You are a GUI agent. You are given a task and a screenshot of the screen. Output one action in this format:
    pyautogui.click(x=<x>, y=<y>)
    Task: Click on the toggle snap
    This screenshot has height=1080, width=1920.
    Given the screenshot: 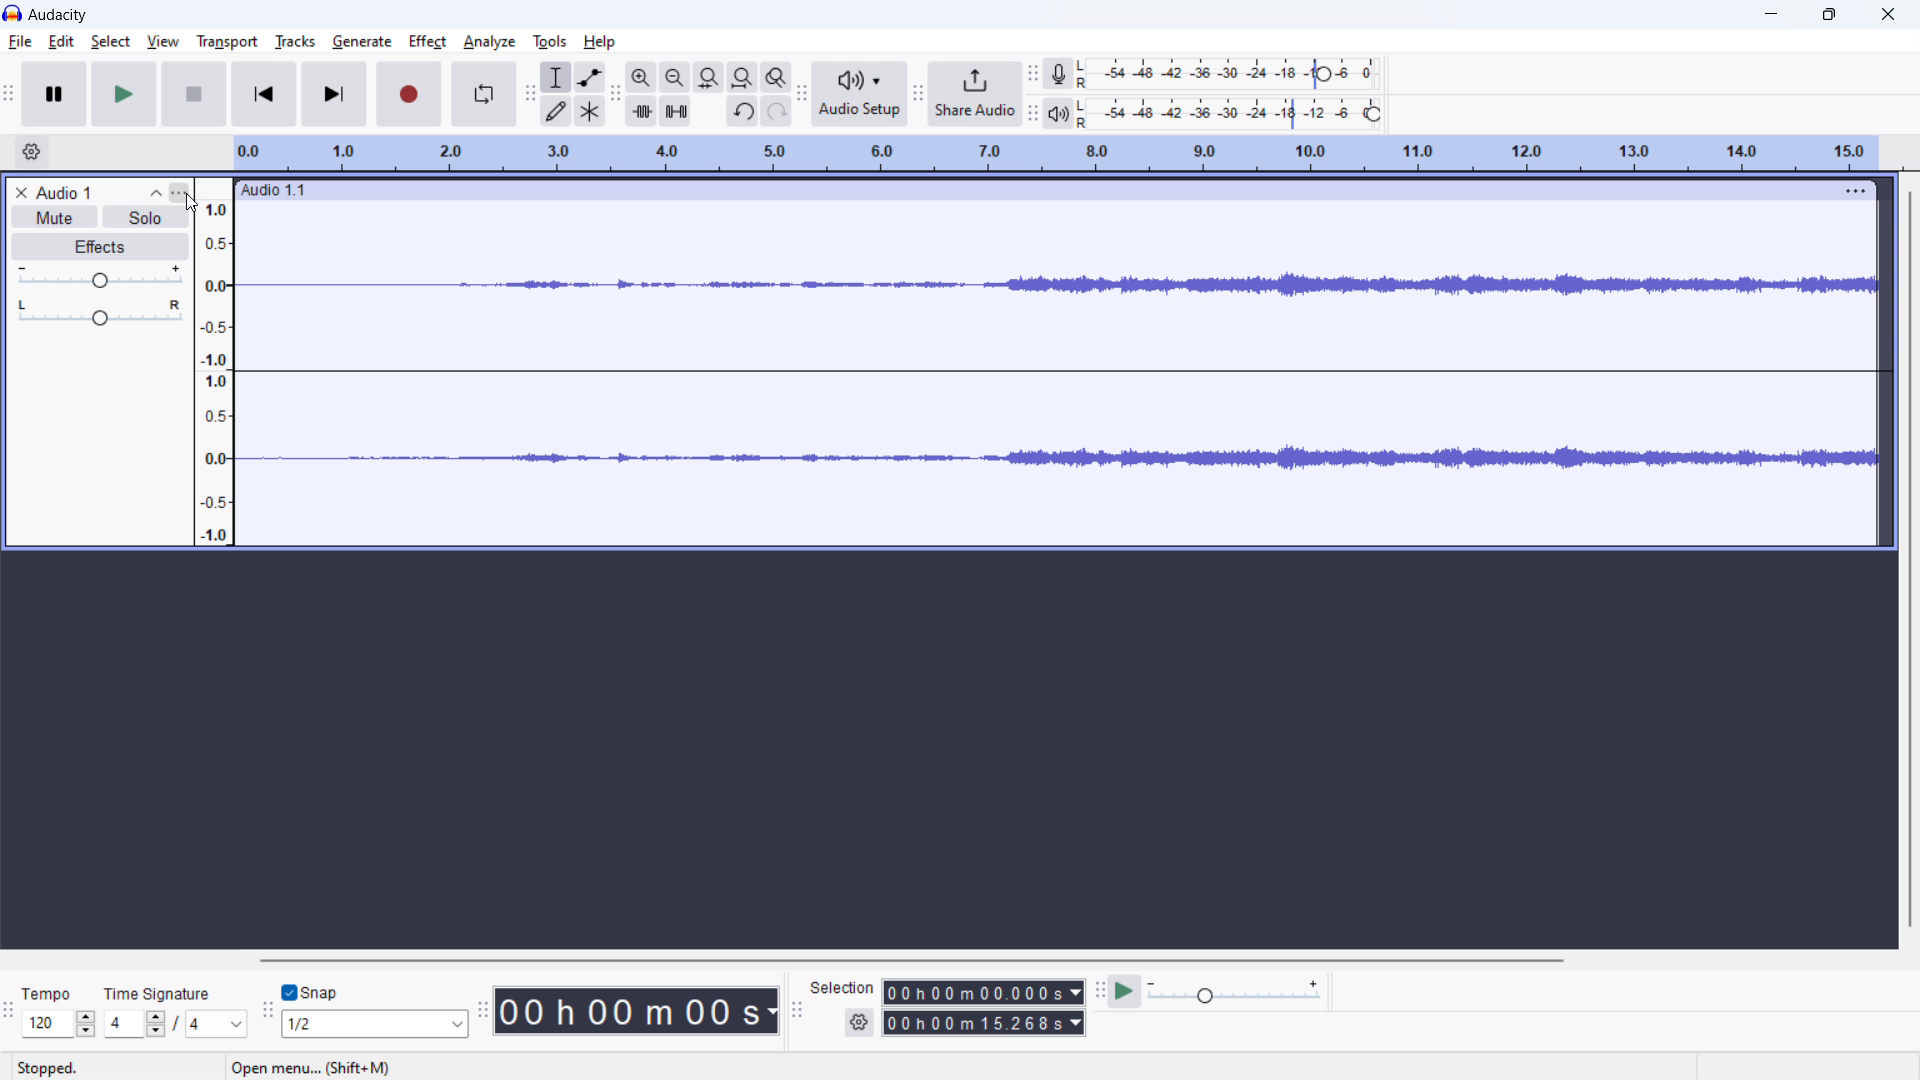 What is the action you would take?
    pyautogui.click(x=311, y=993)
    